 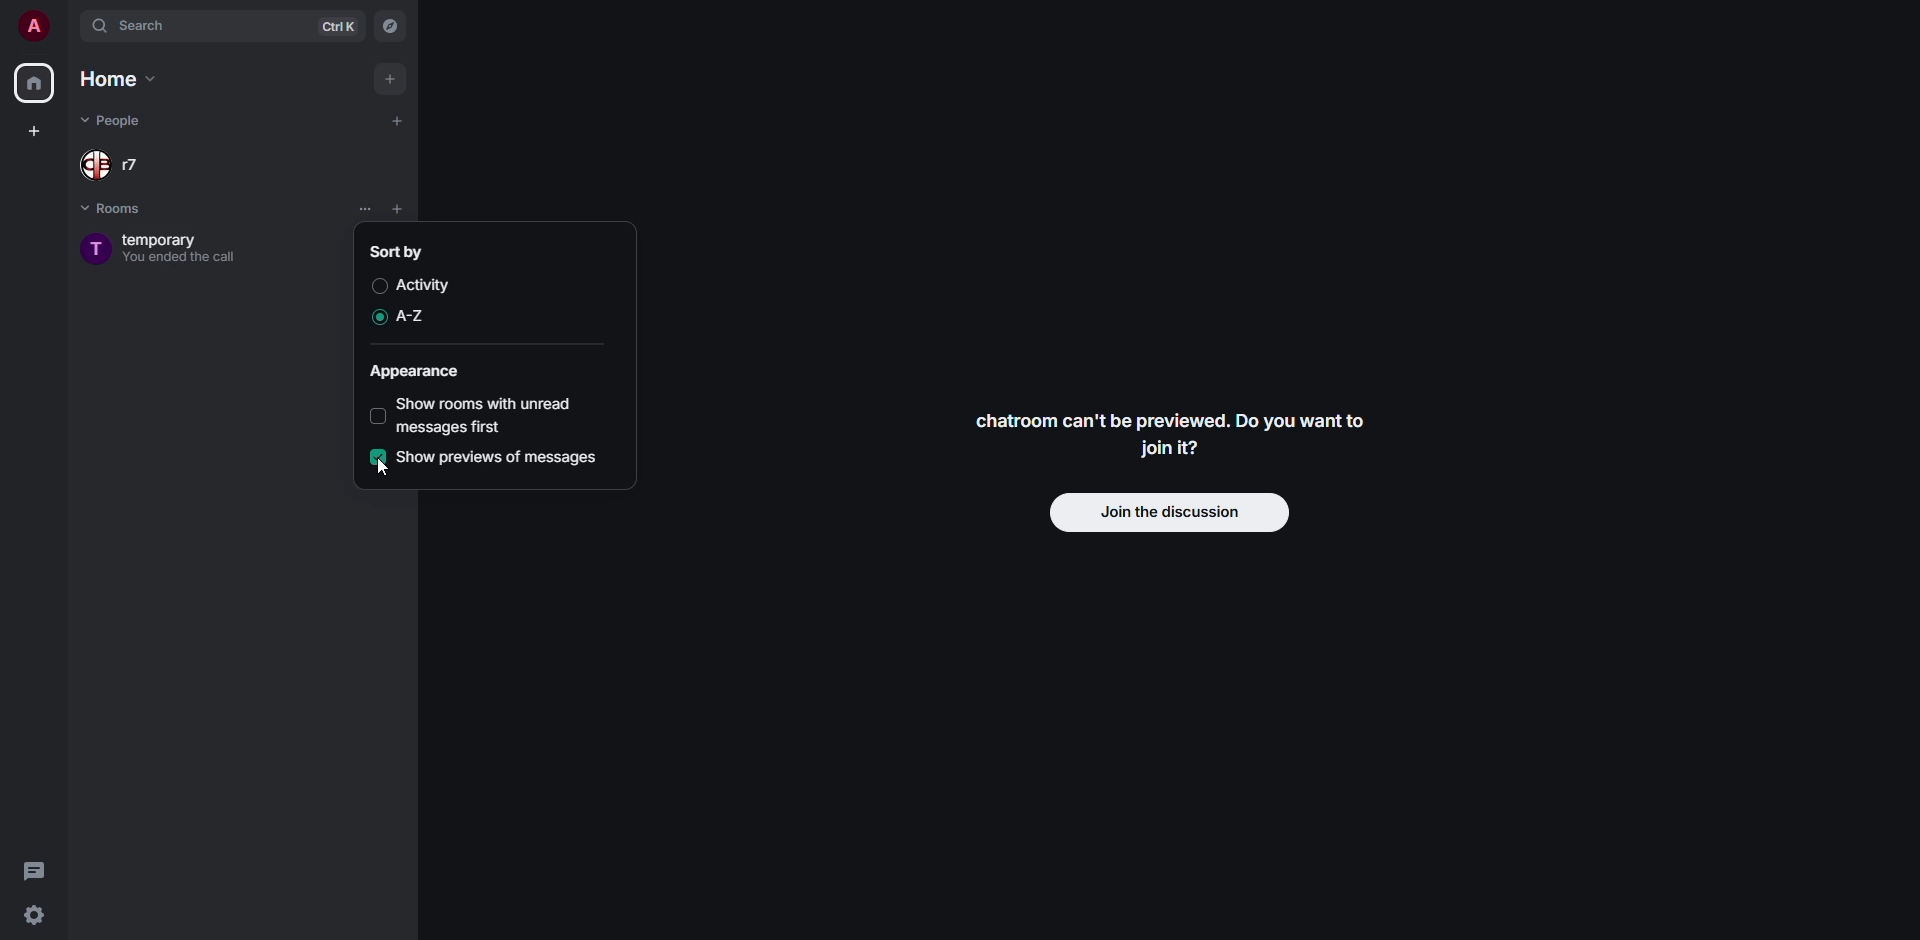 What do you see at coordinates (499, 459) in the screenshot?
I see `show previews of messages` at bounding box center [499, 459].